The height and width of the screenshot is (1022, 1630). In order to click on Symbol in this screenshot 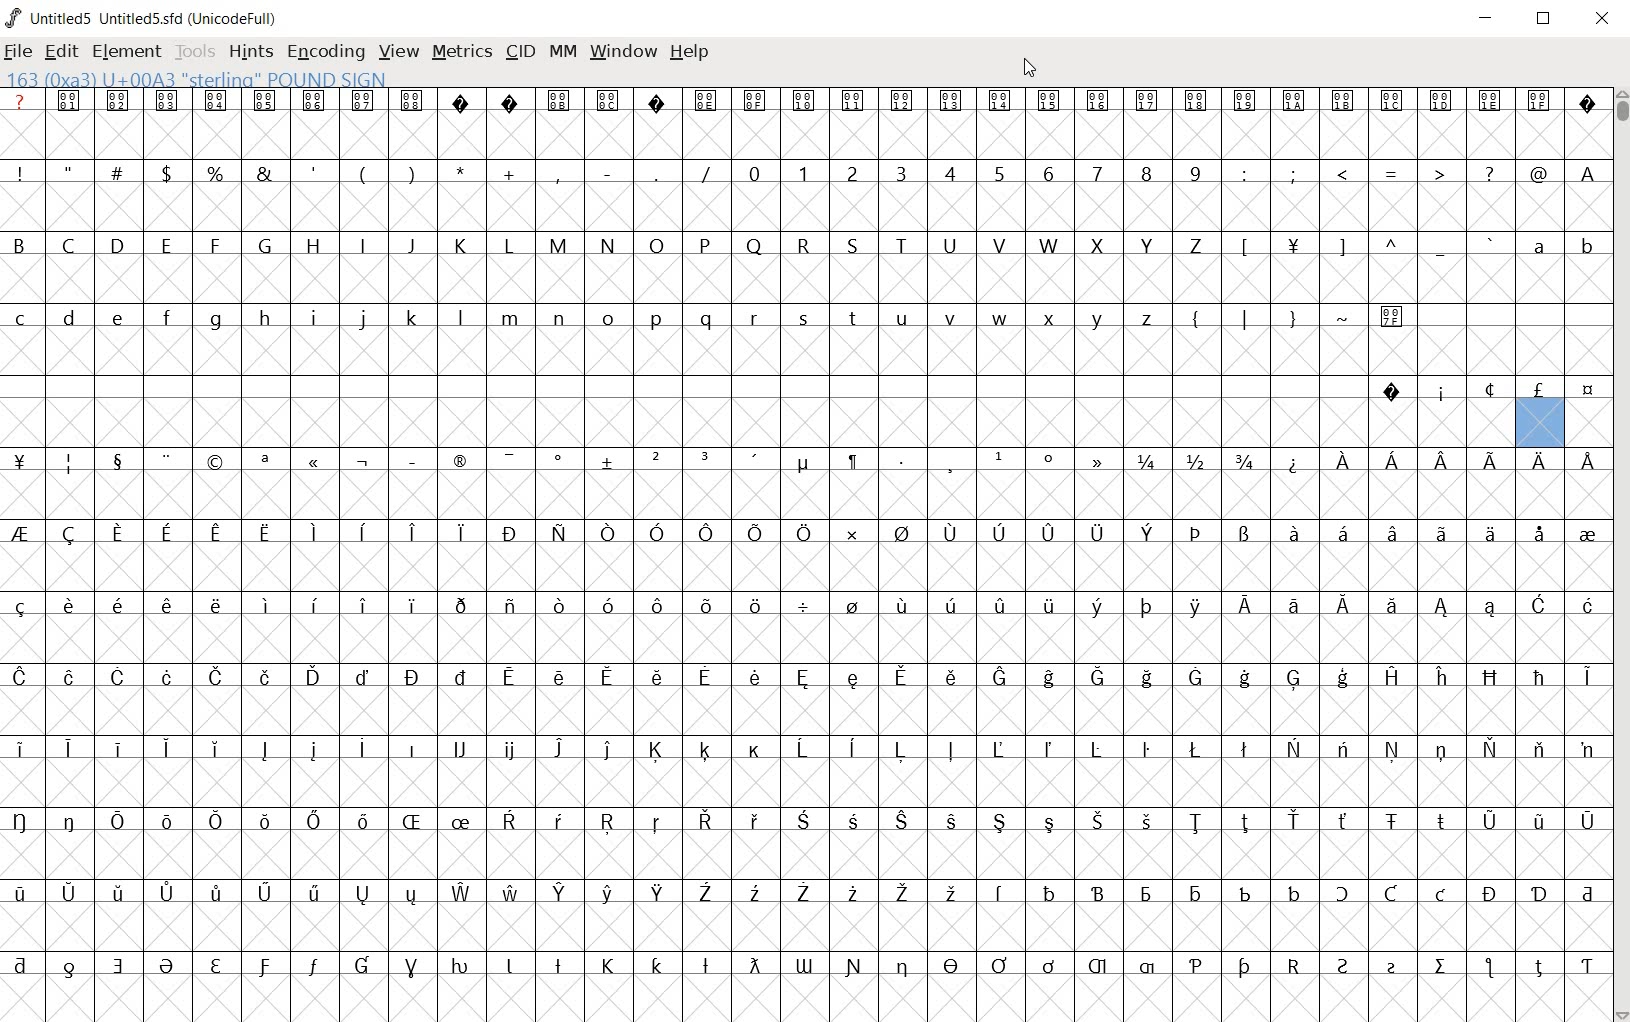, I will do `click(1392, 465)`.